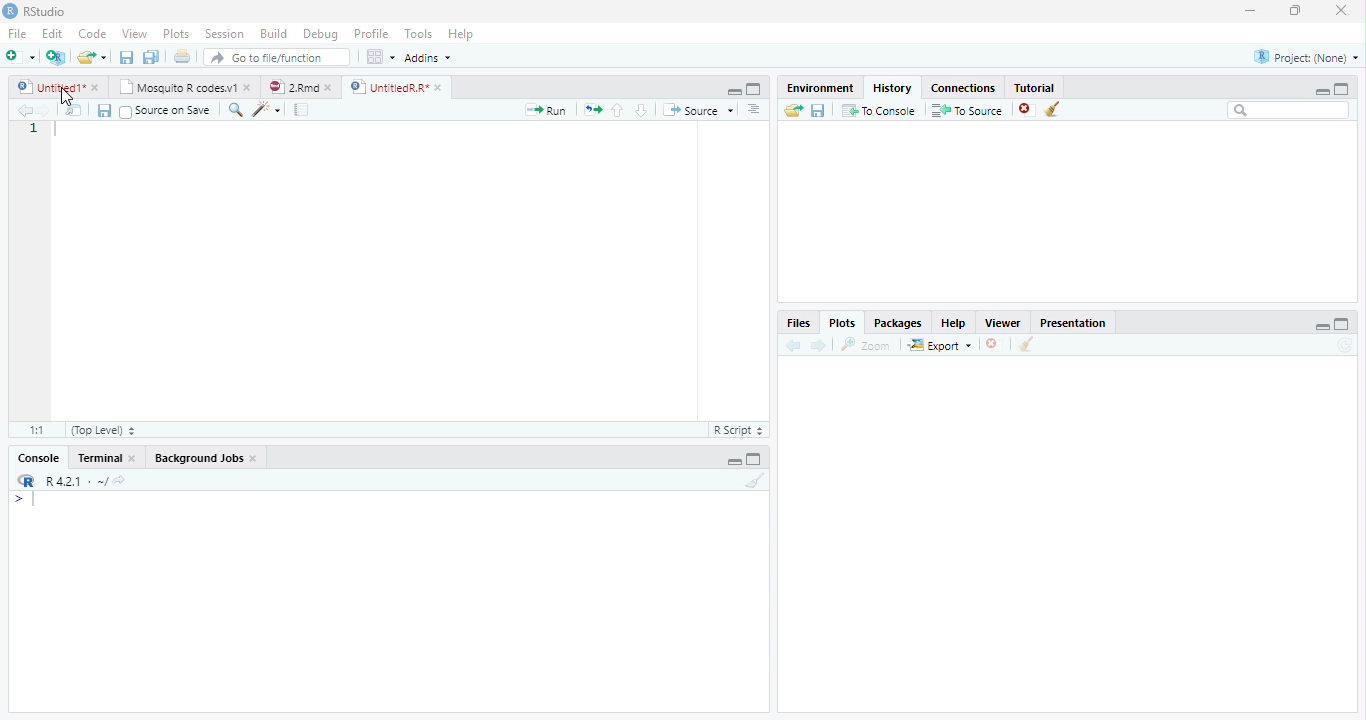 The image size is (1366, 720). Describe the element at coordinates (642, 112) in the screenshot. I see `Go to the next section ` at that location.